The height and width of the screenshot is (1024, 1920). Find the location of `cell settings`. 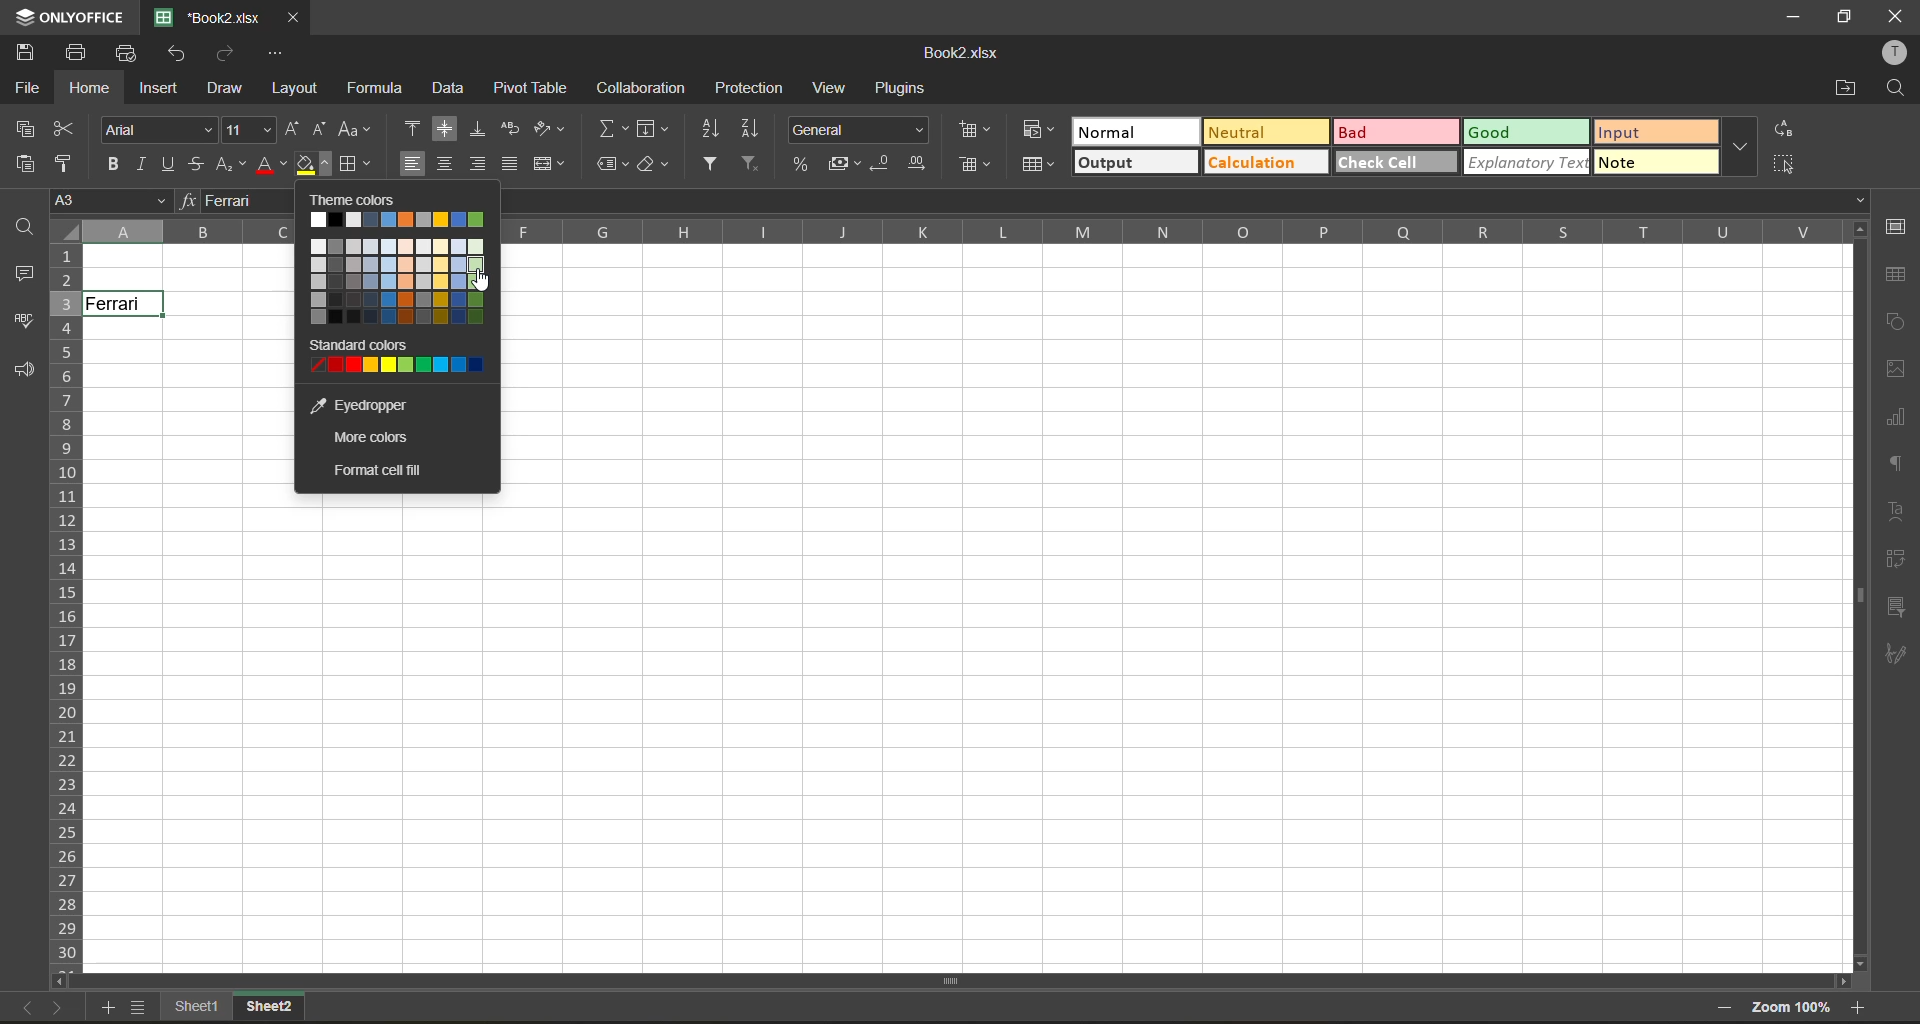

cell settings is located at coordinates (1901, 227).